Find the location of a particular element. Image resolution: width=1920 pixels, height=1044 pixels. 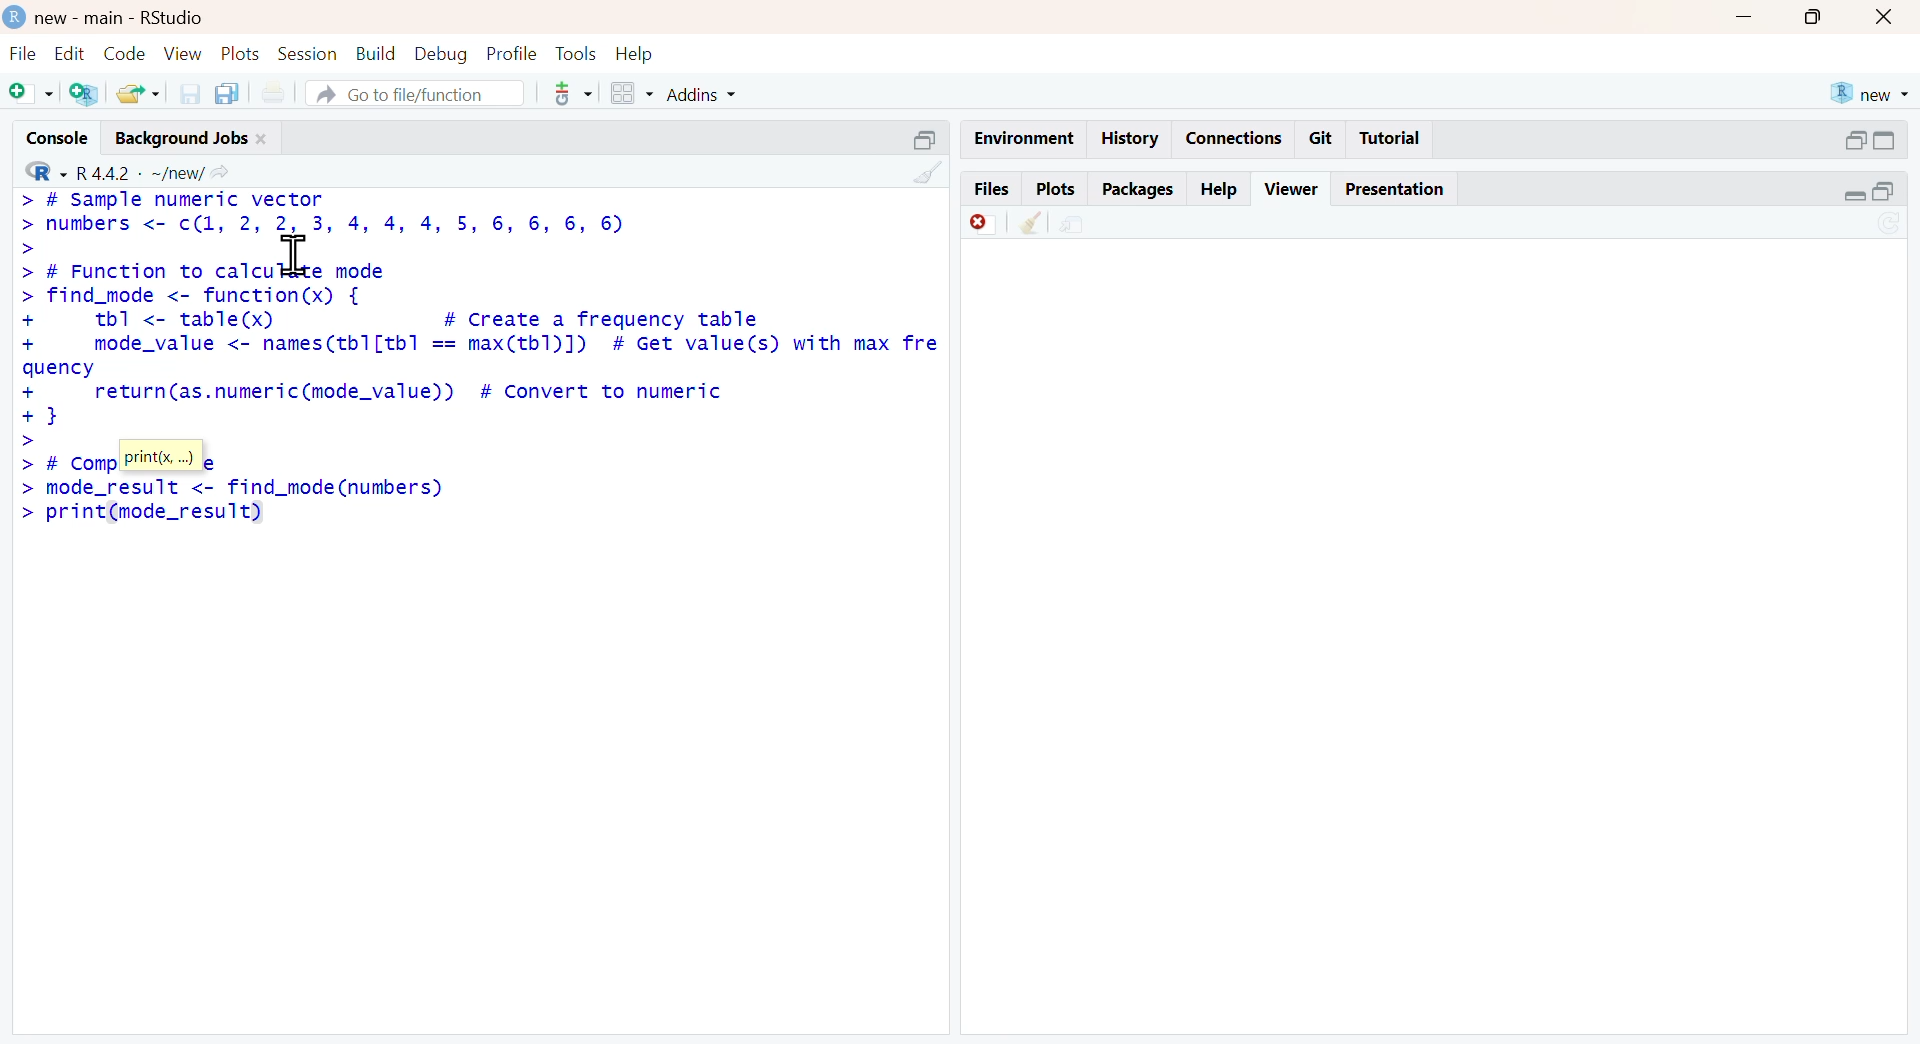

sync is located at coordinates (1890, 226).